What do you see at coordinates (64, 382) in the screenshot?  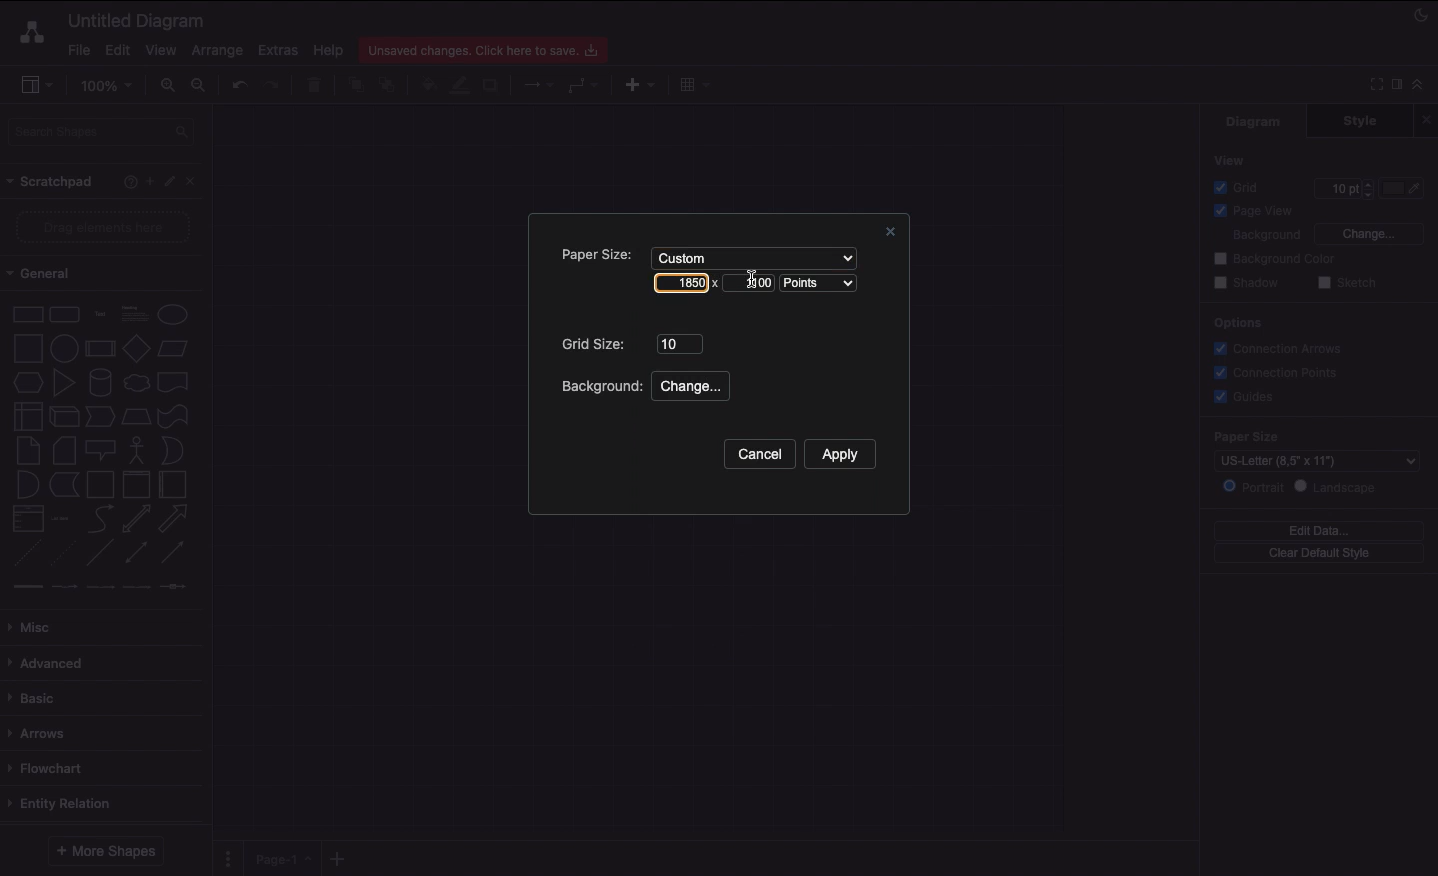 I see `Triangle` at bounding box center [64, 382].